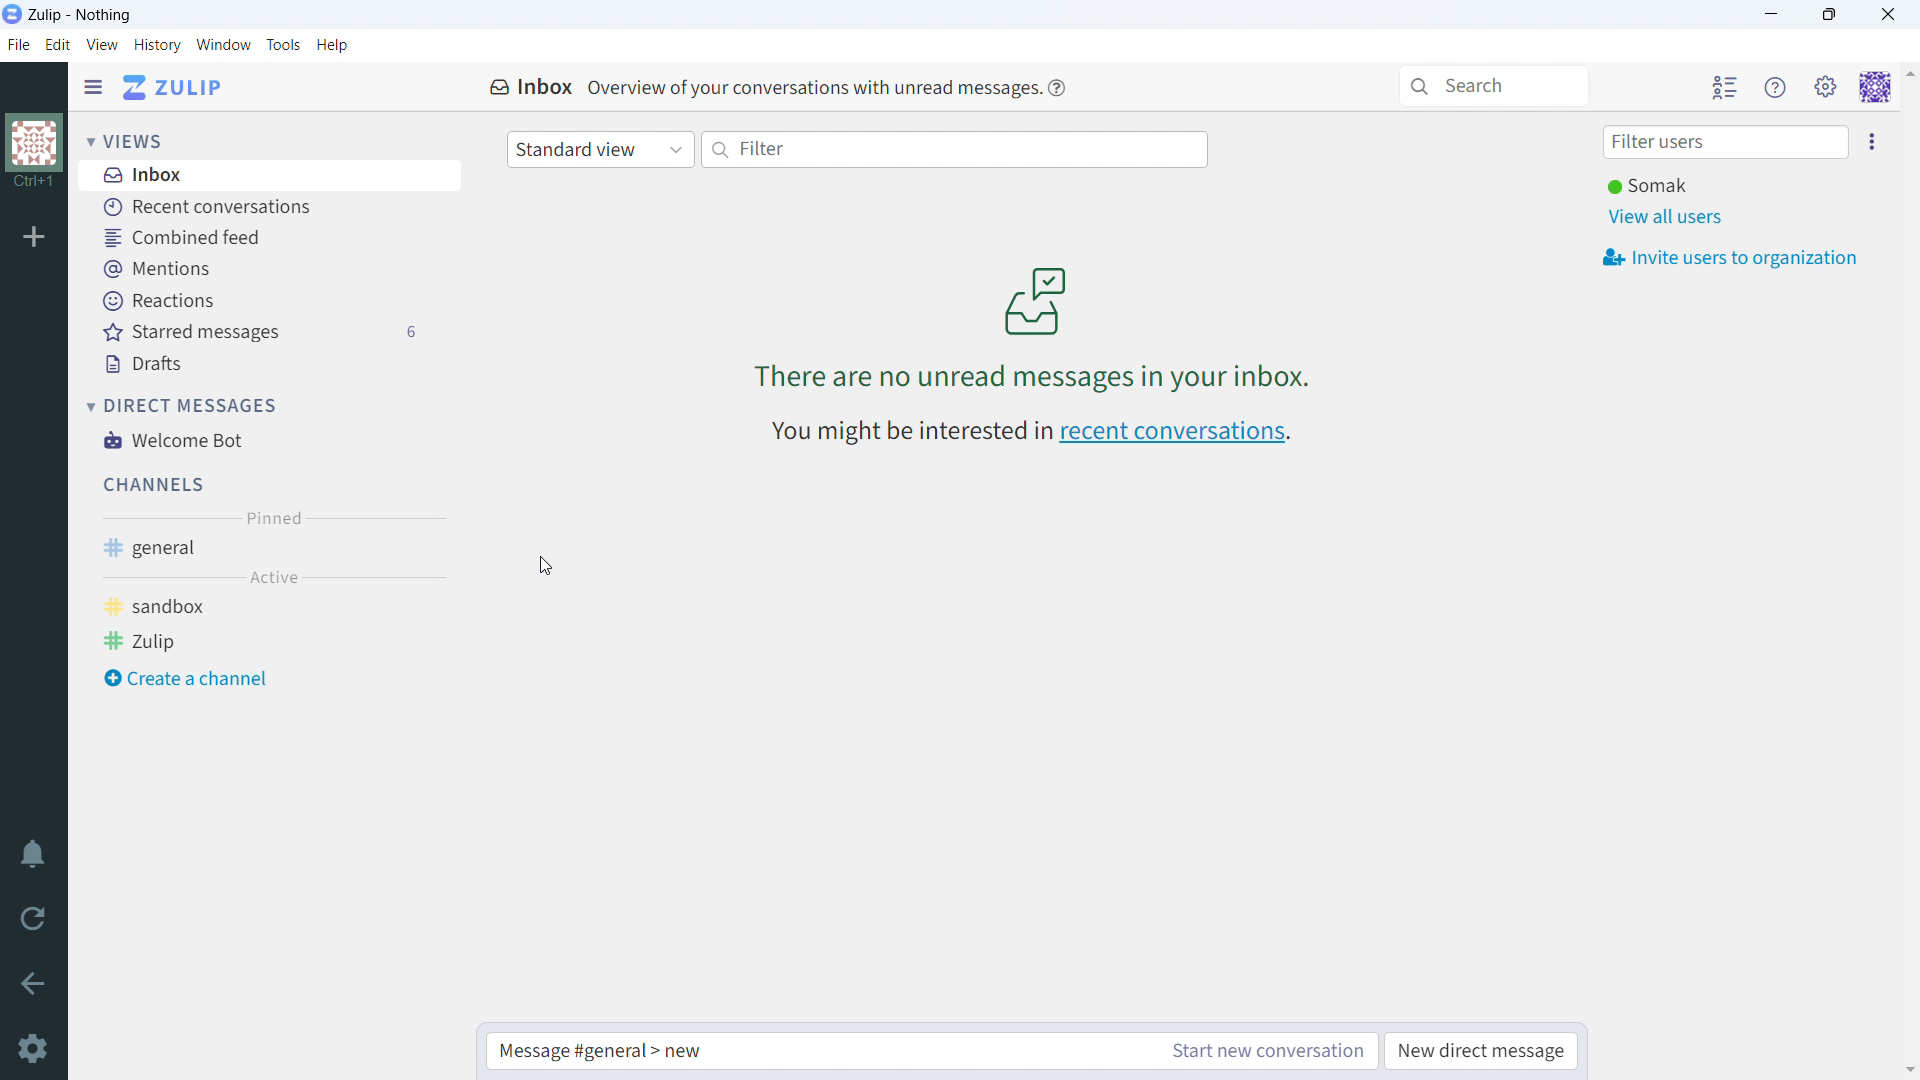 This screenshot has width=1920, height=1080. Describe the element at coordinates (1826, 88) in the screenshot. I see `main menu` at that location.